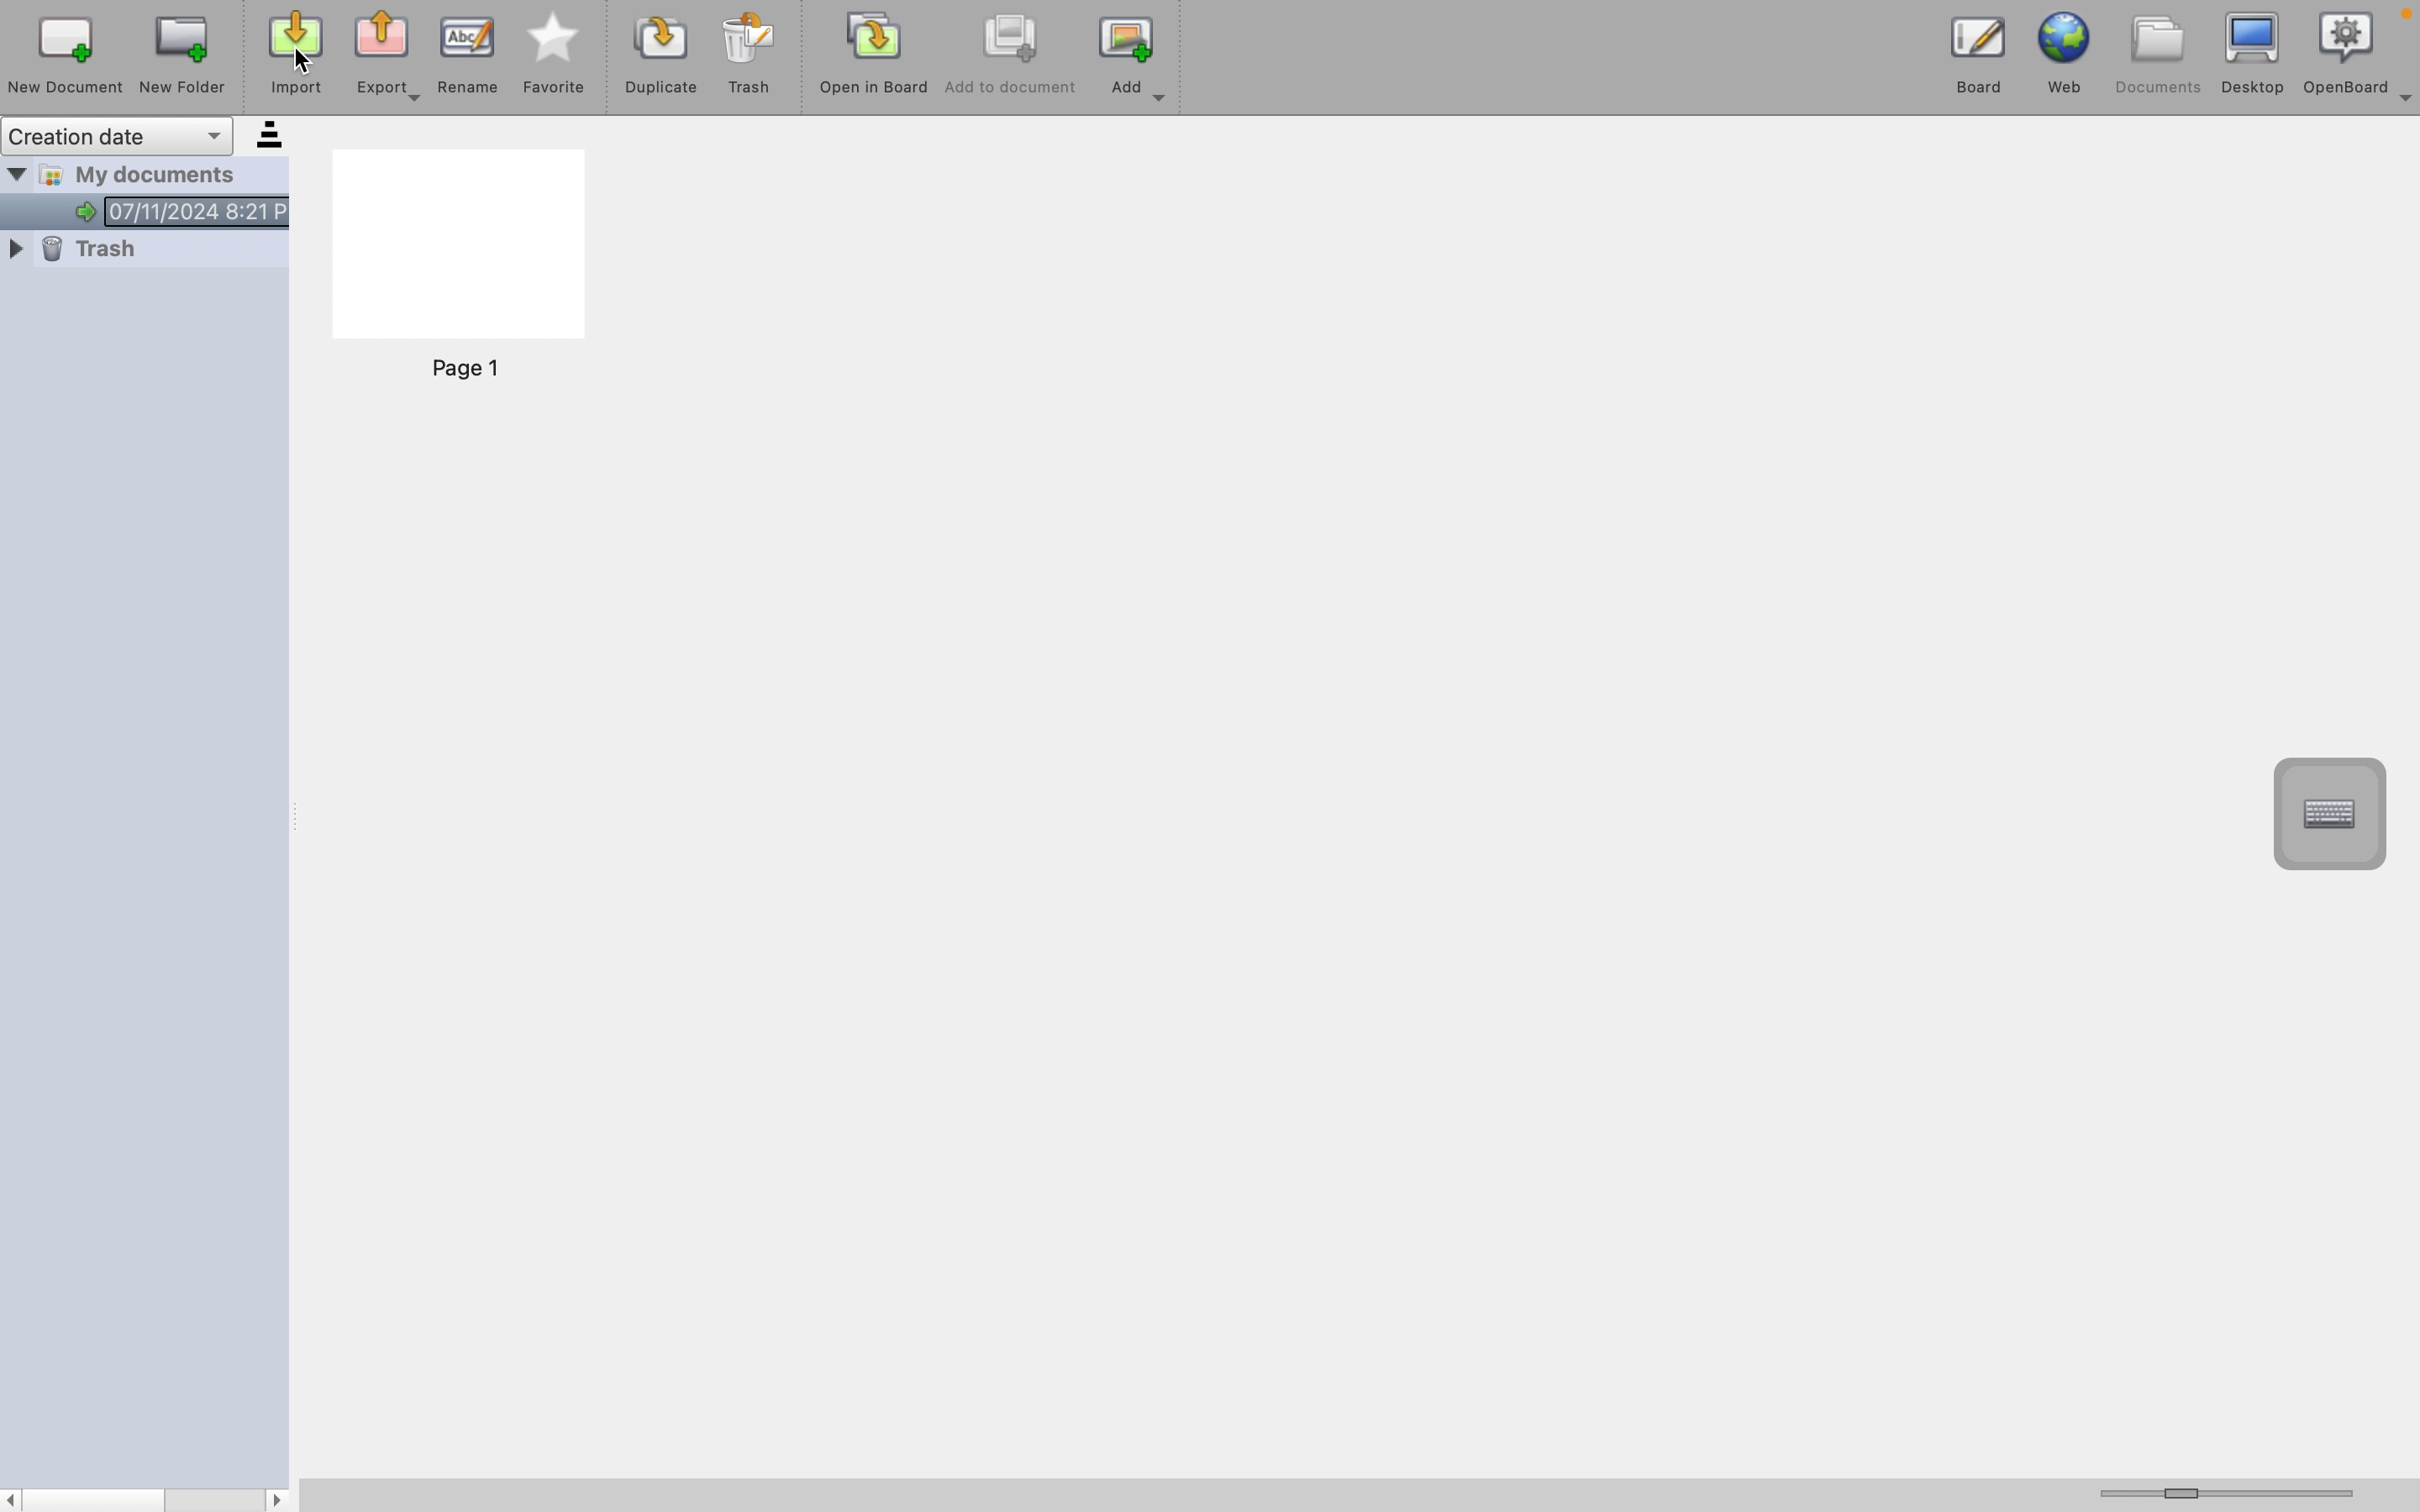 This screenshot has width=2420, height=1512. Describe the element at coordinates (659, 61) in the screenshot. I see `duplicat` at that location.